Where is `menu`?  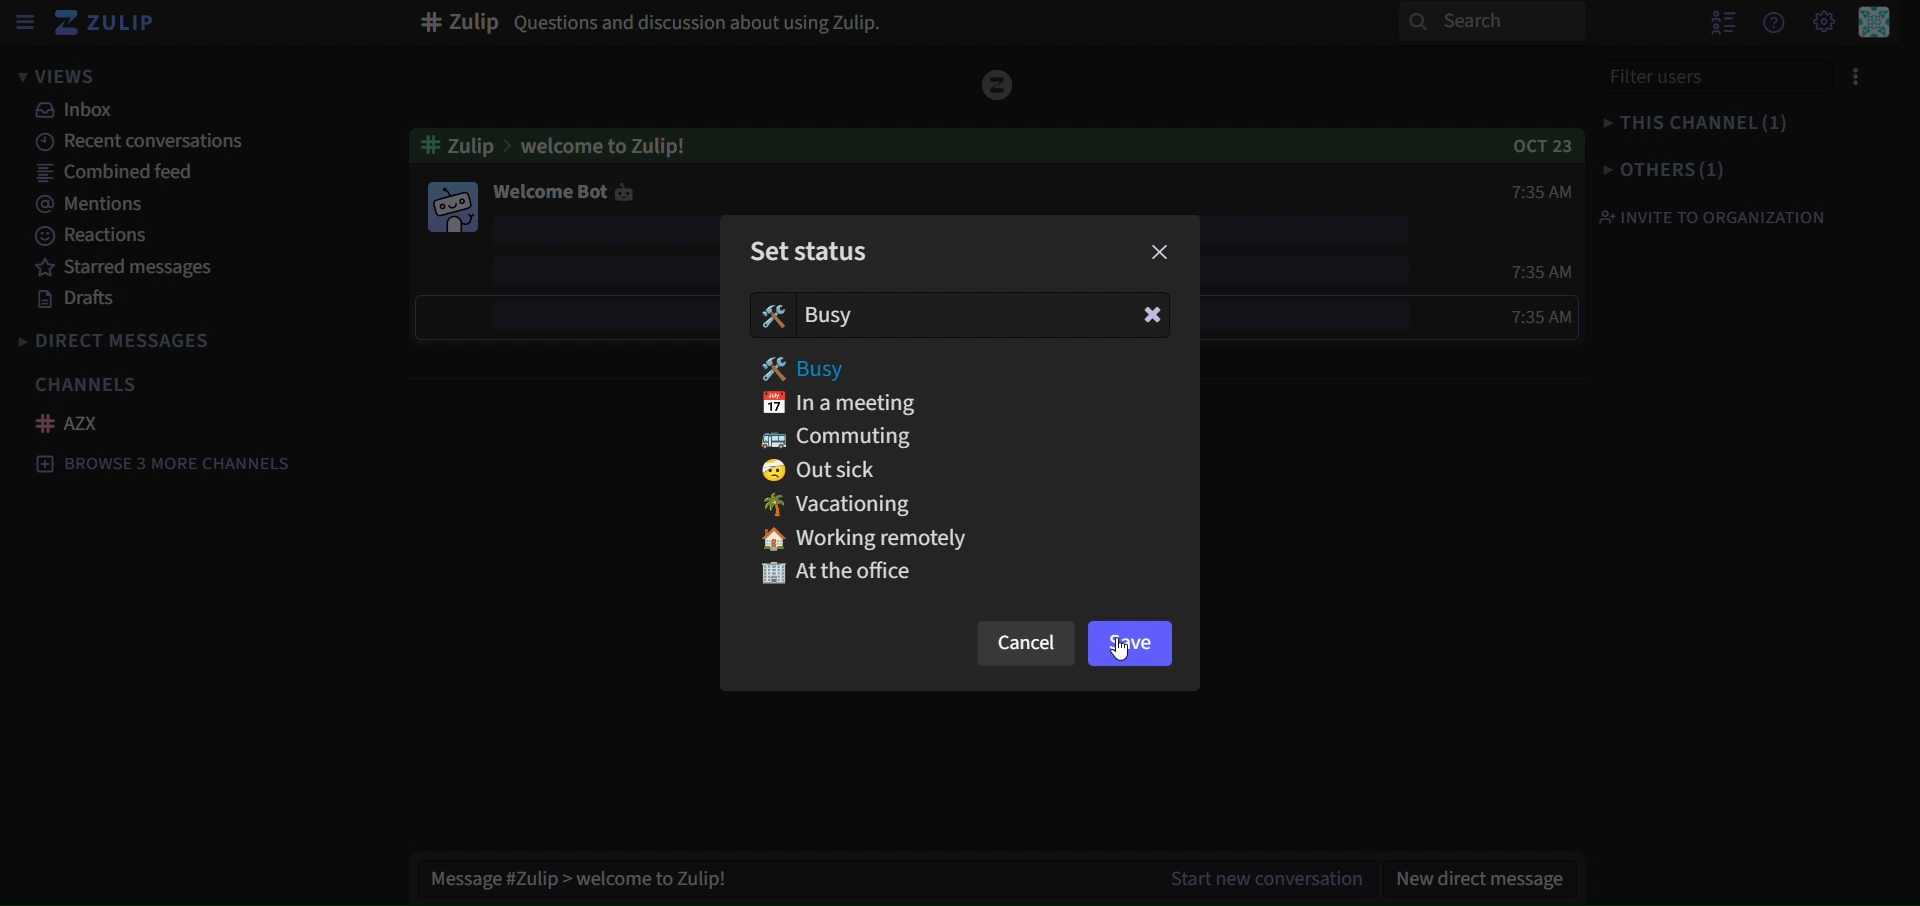
menu is located at coordinates (1859, 73).